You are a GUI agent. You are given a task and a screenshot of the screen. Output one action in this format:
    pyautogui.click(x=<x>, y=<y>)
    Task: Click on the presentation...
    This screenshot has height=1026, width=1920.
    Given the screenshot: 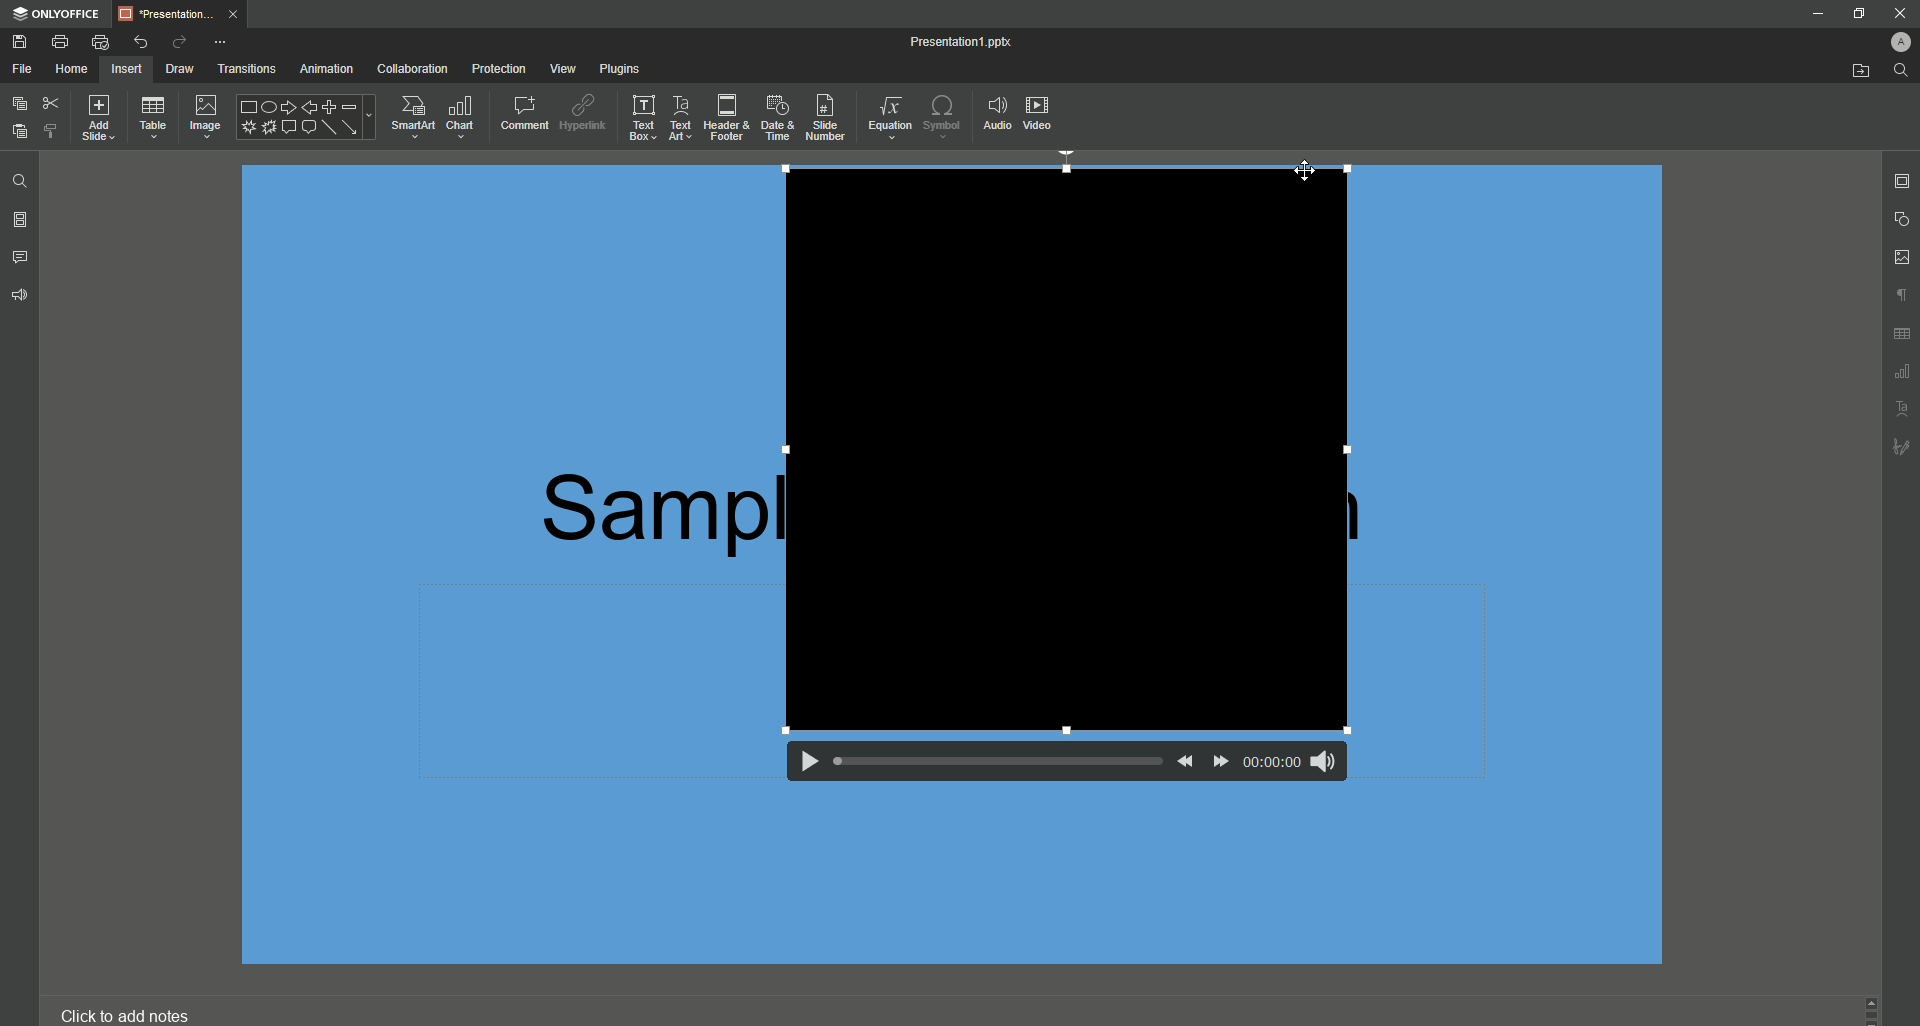 What is the action you would take?
    pyautogui.click(x=185, y=11)
    